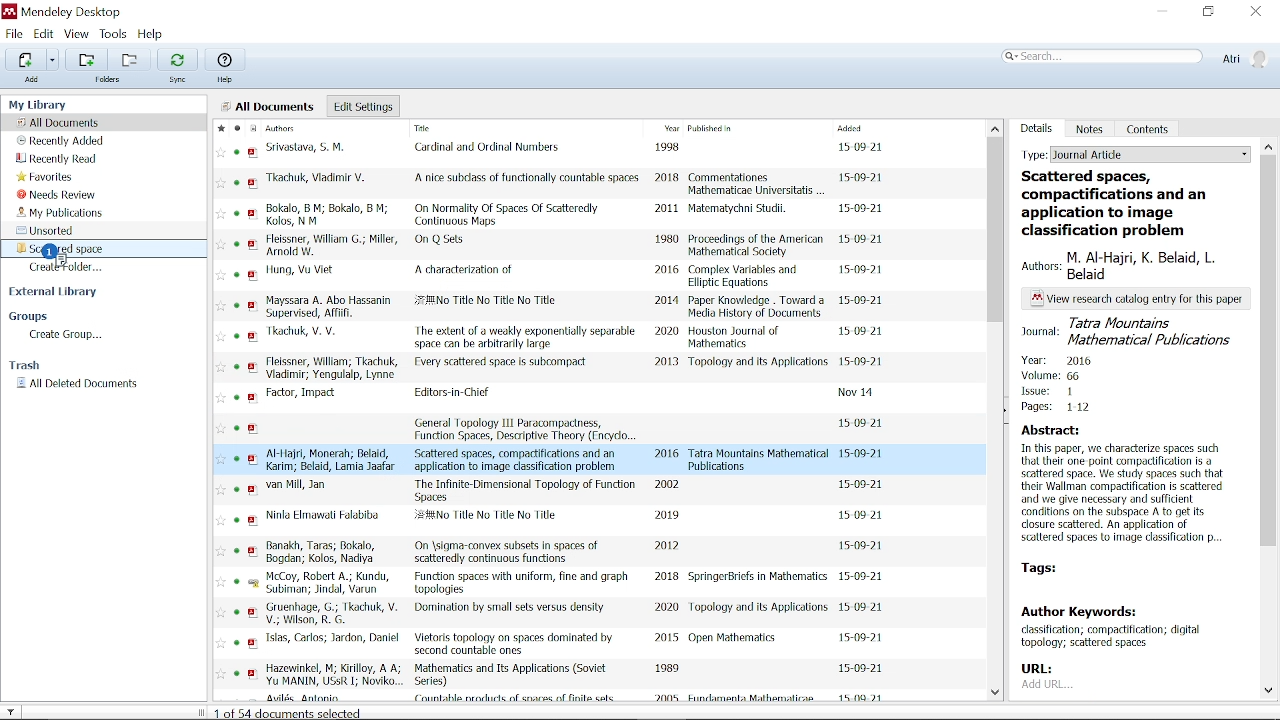  Describe the element at coordinates (669, 129) in the screenshot. I see `Year` at that location.